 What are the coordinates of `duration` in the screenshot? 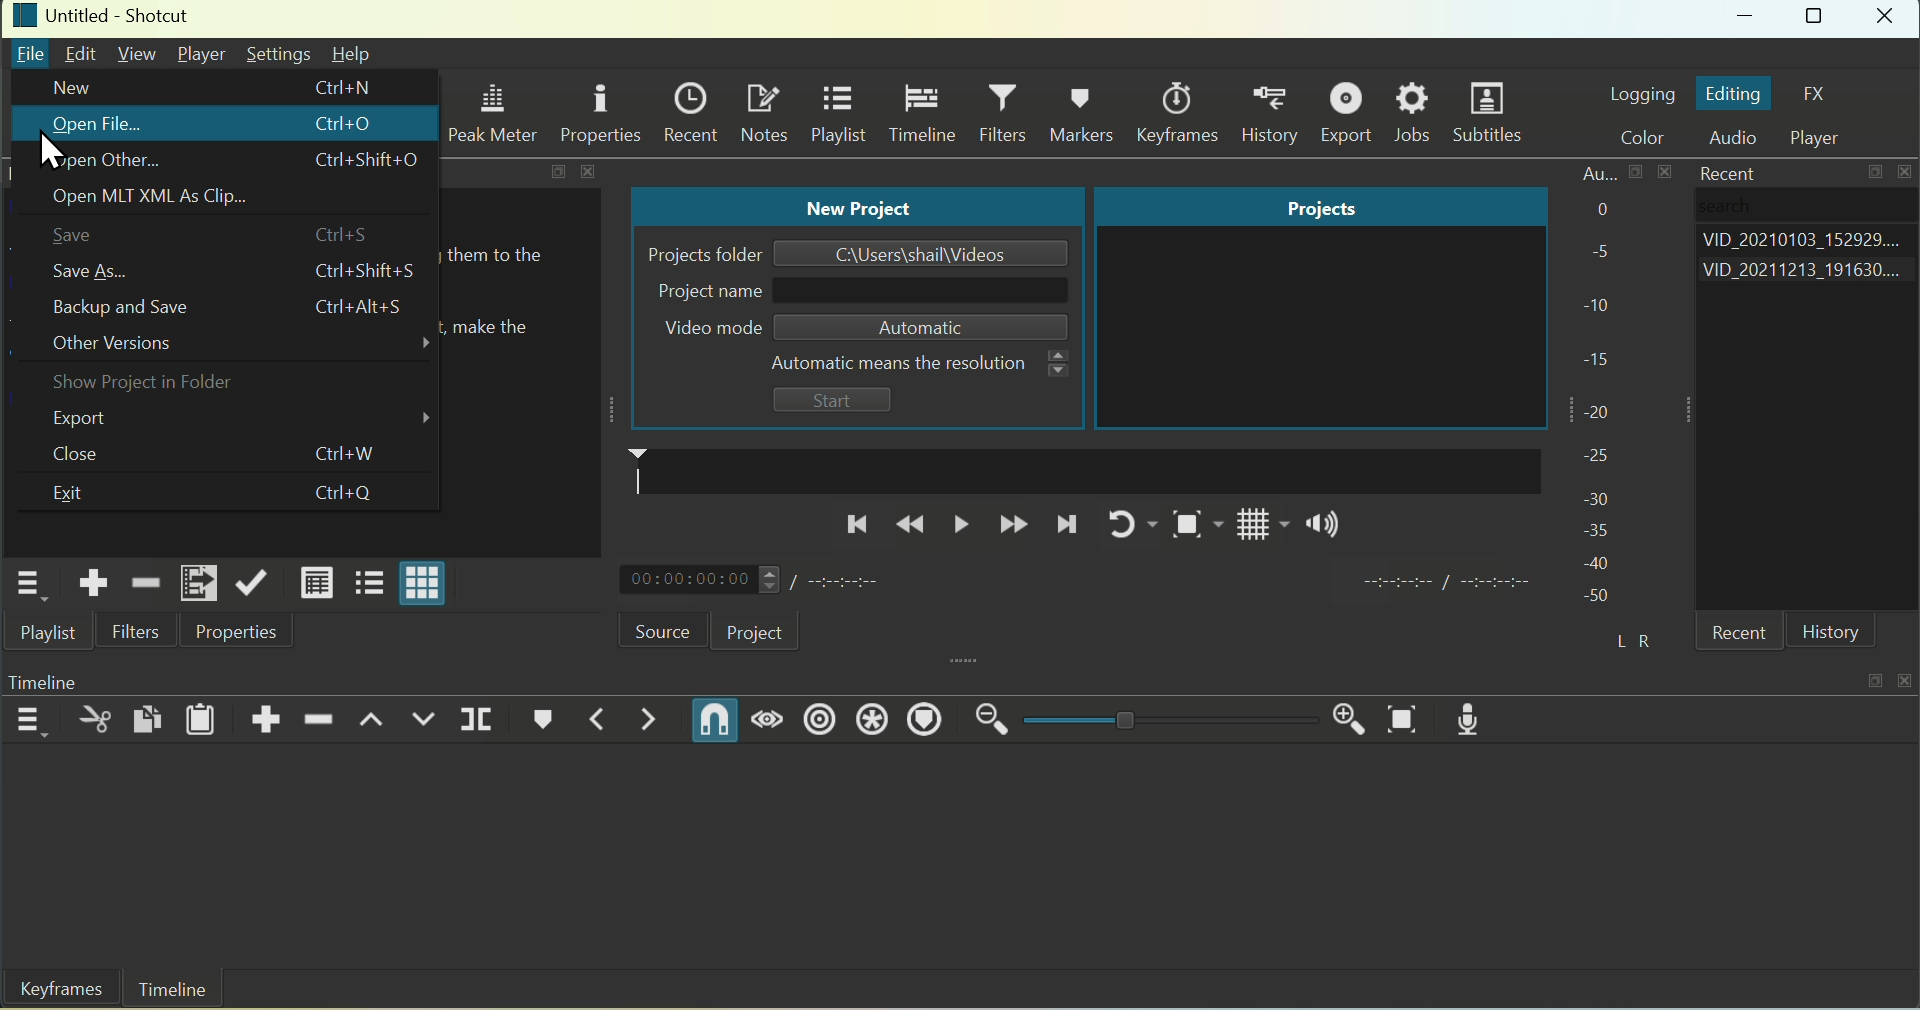 It's located at (840, 581).